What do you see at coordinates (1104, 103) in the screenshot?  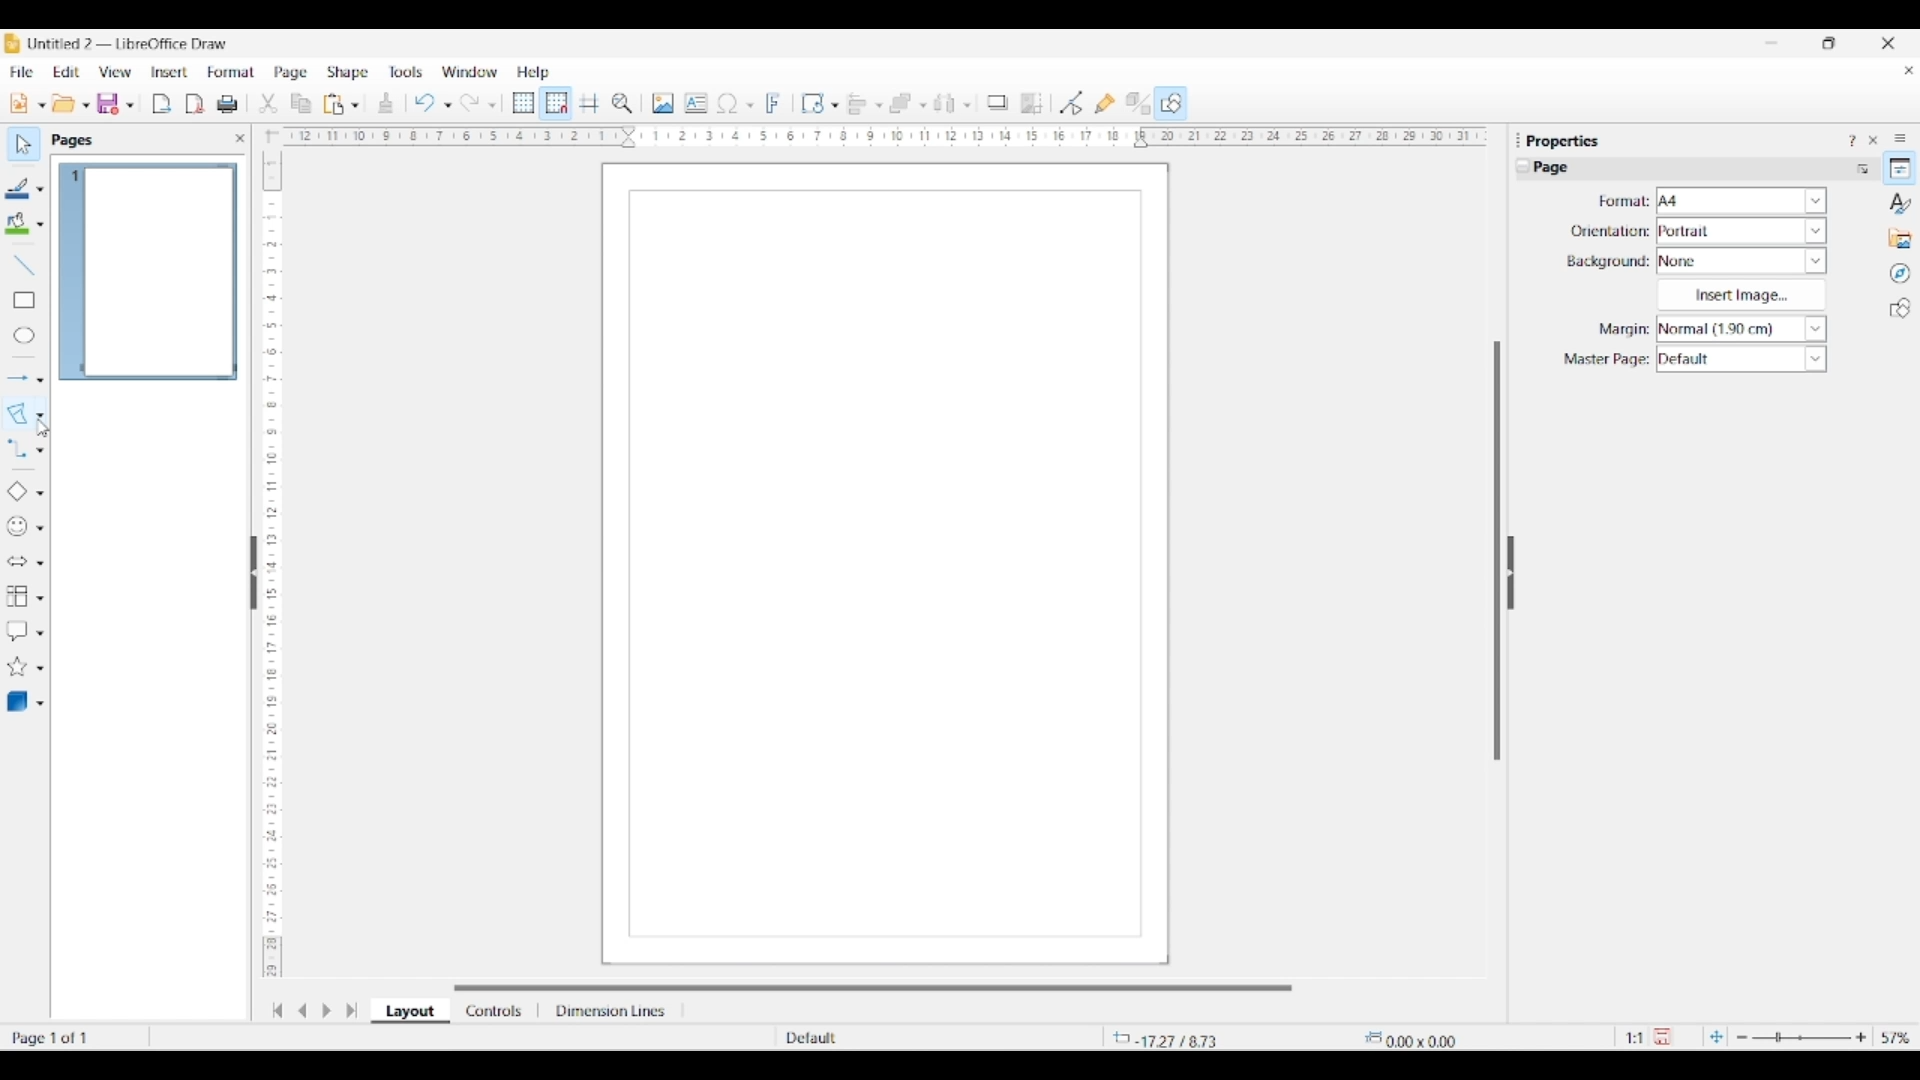 I see `Show gluepoint options` at bounding box center [1104, 103].